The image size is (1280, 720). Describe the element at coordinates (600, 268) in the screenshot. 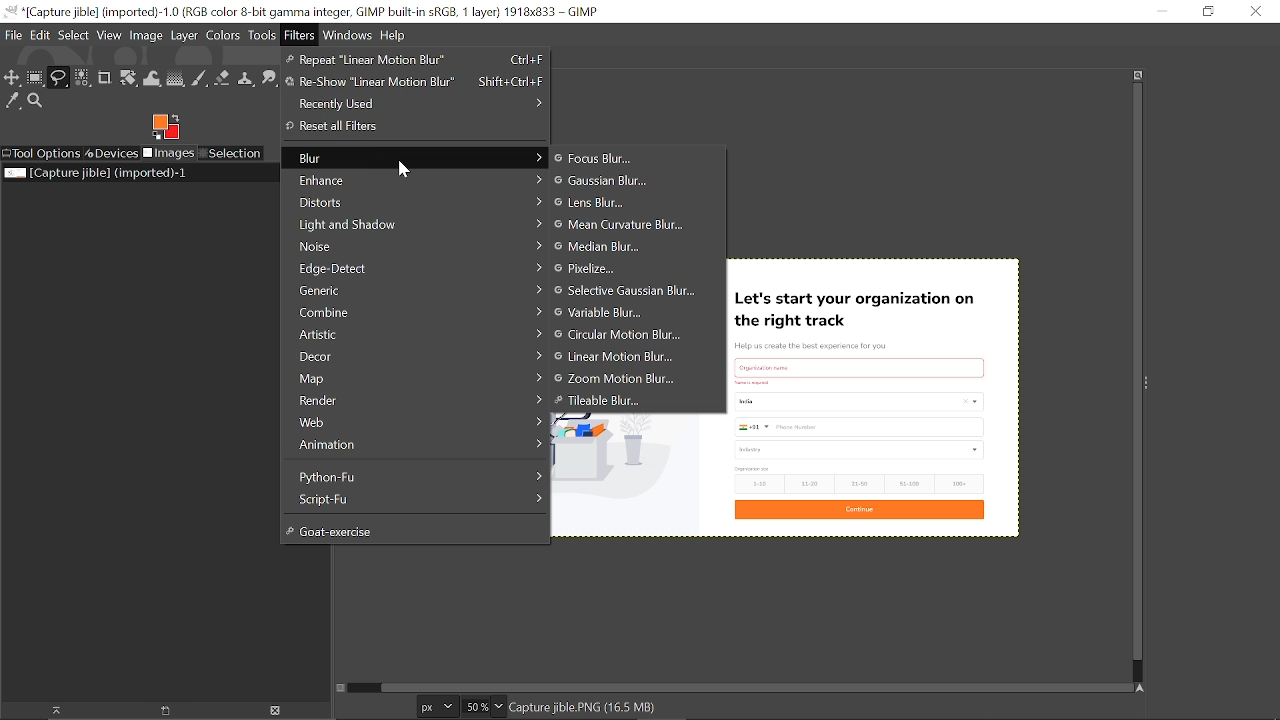

I see `Pixelize` at that location.